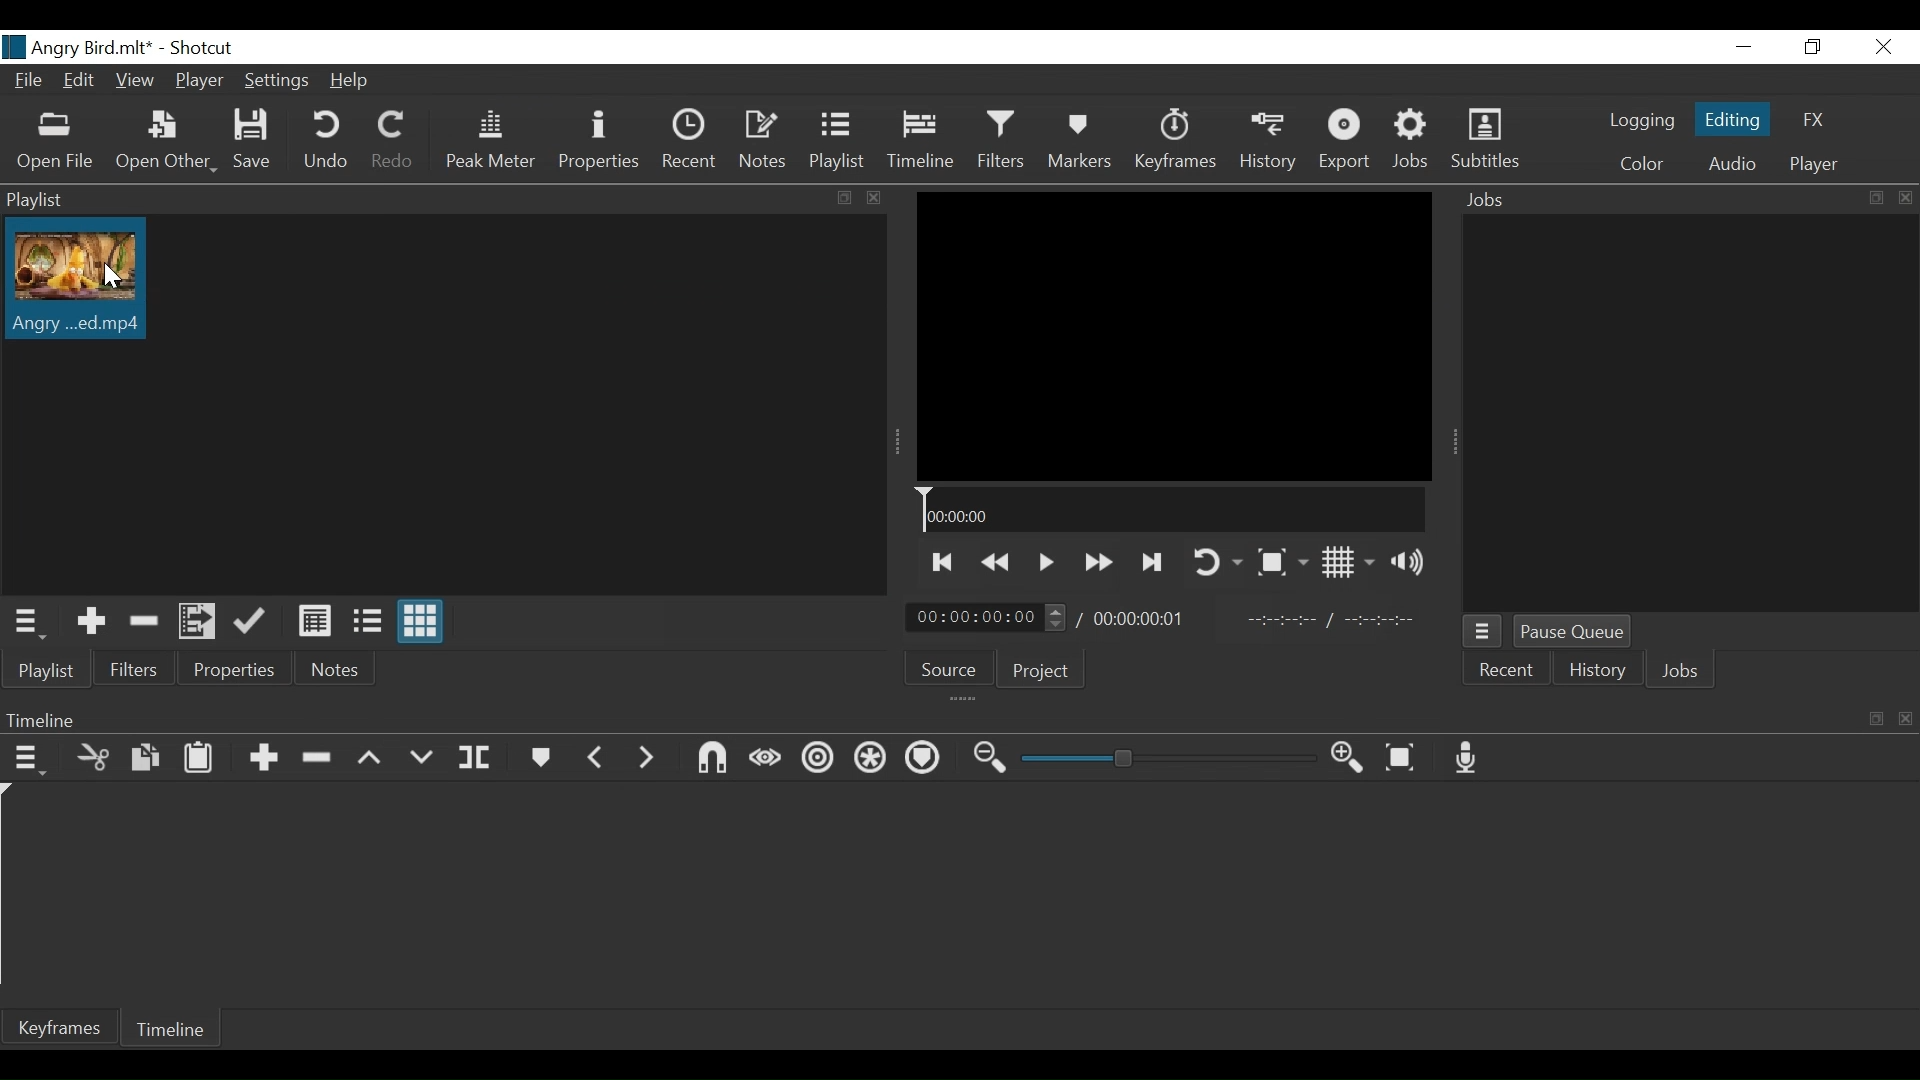 The image size is (1920, 1080). I want to click on Copy, so click(145, 758).